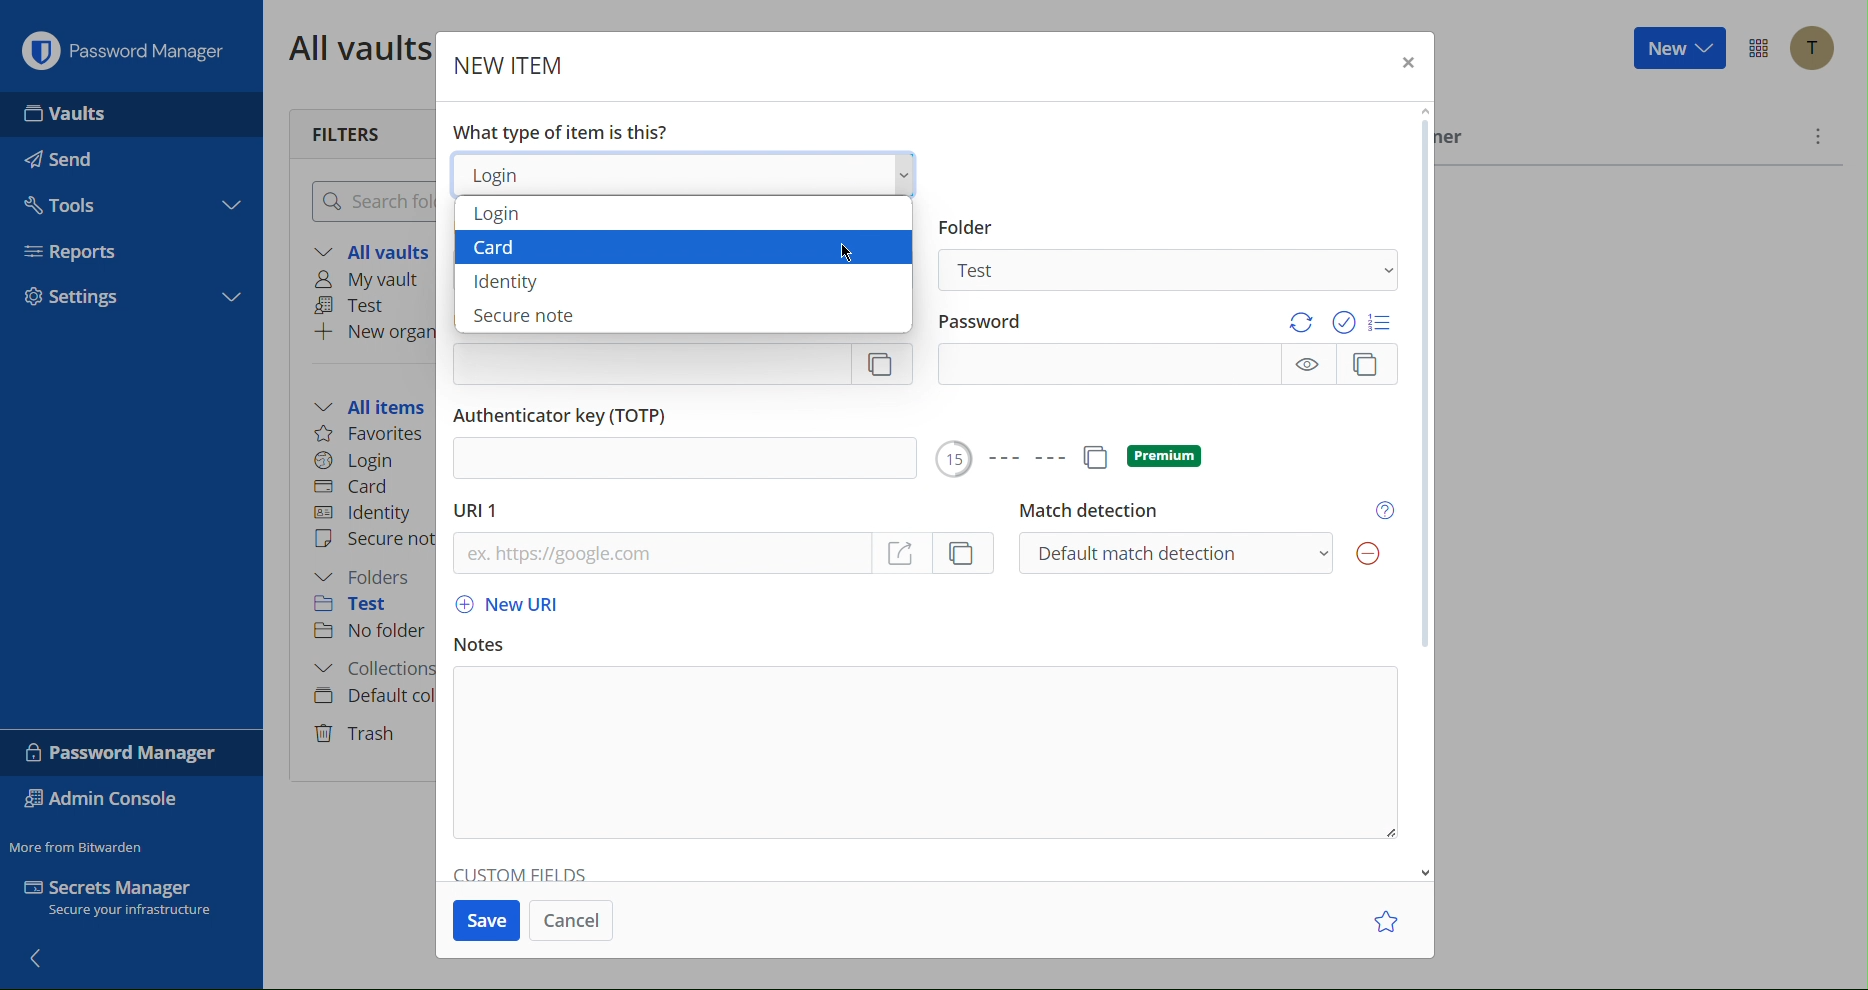  Describe the element at coordinates (1388, 919) in the screenshot. I see `Star` at that location.